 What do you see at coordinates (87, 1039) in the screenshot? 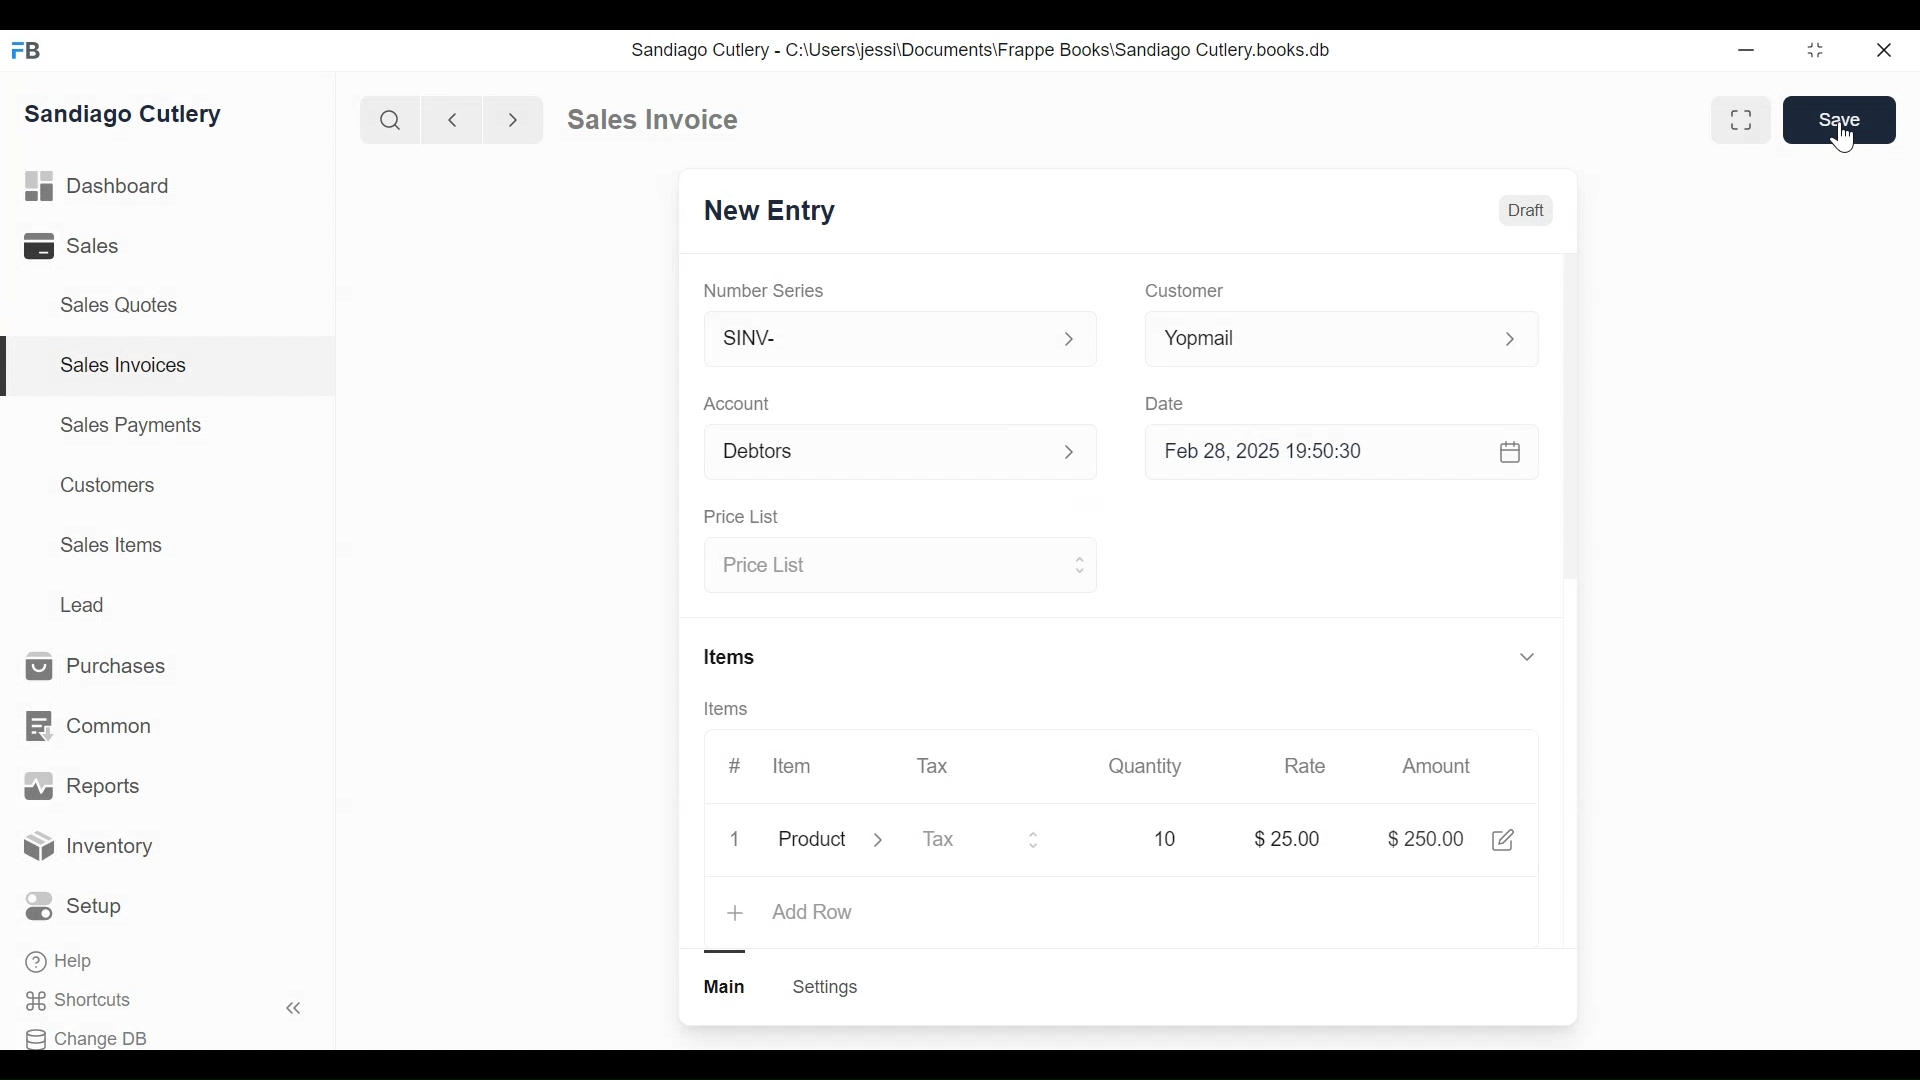
I see `Change DB` at bounding box center [87, 1039].